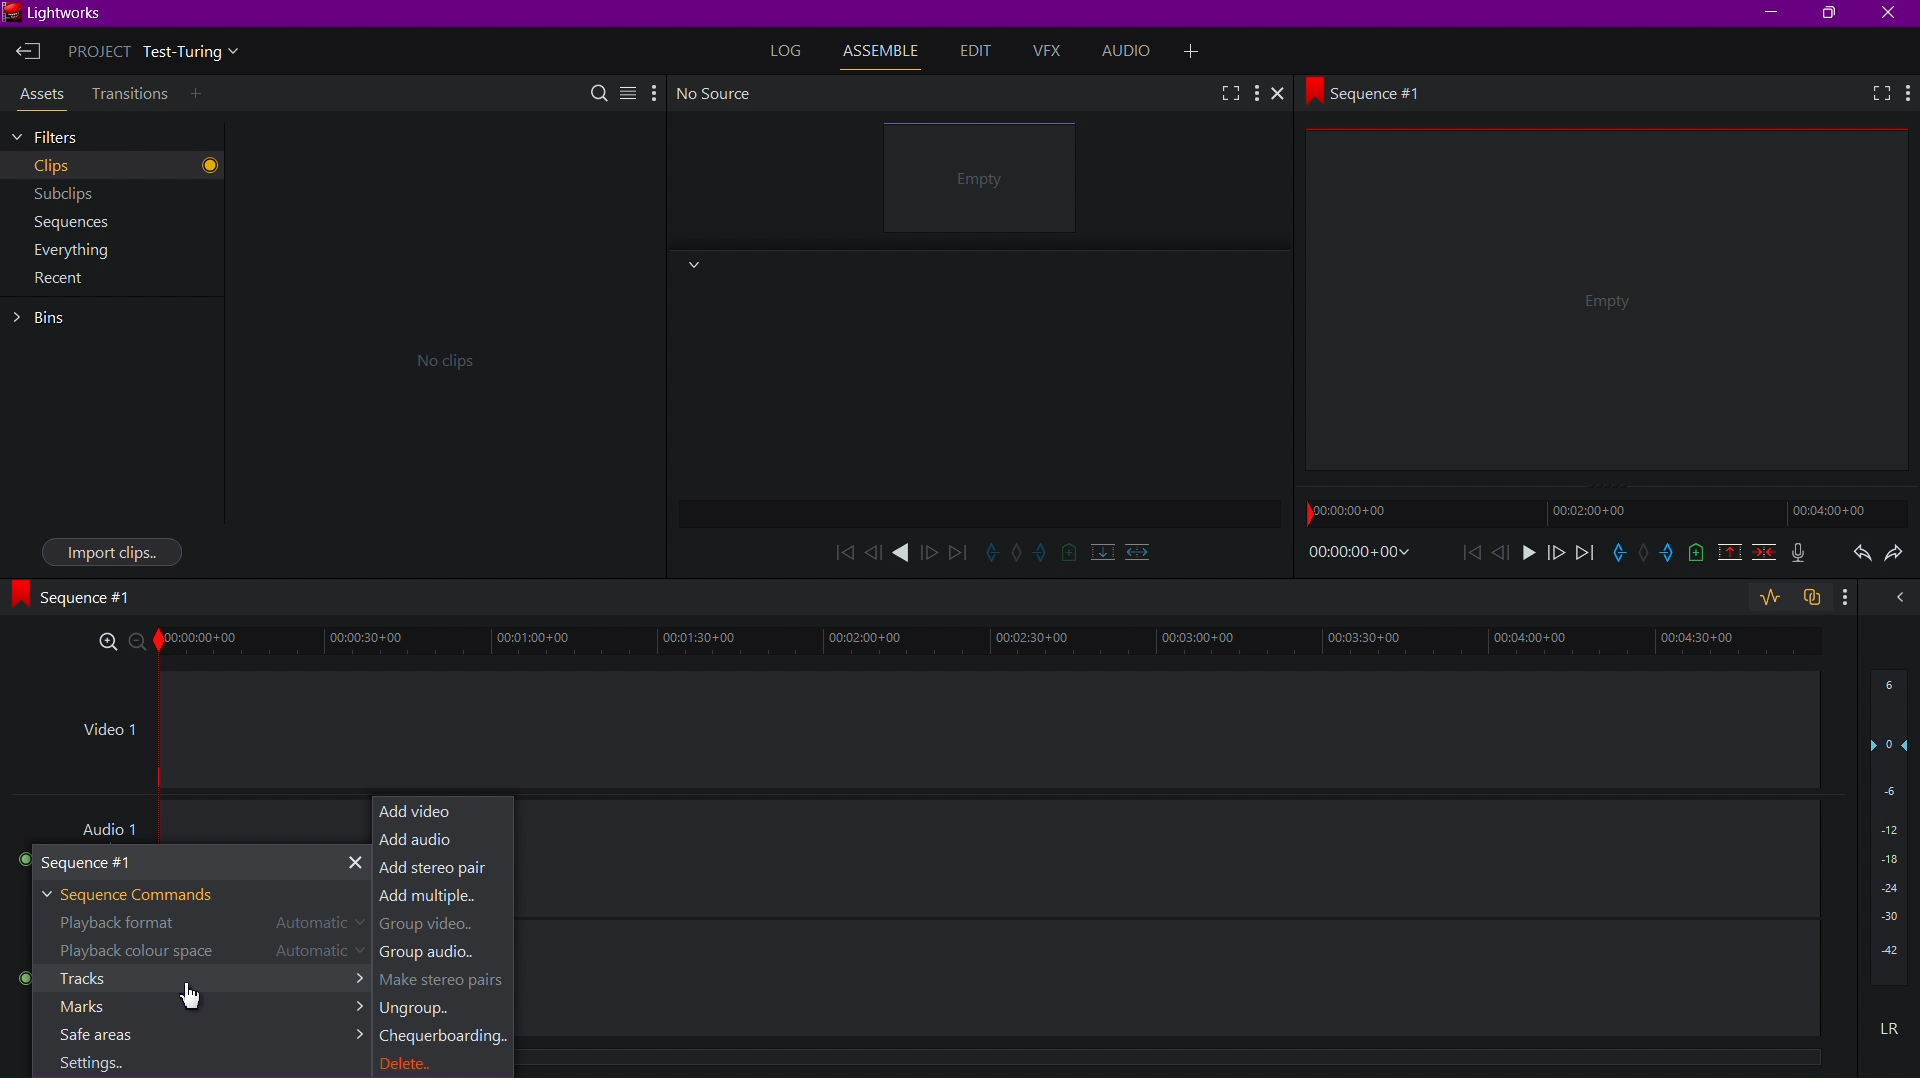  Describe the element at coordinates (443, 809) in the screenshot. I see `Add Video` at that location.